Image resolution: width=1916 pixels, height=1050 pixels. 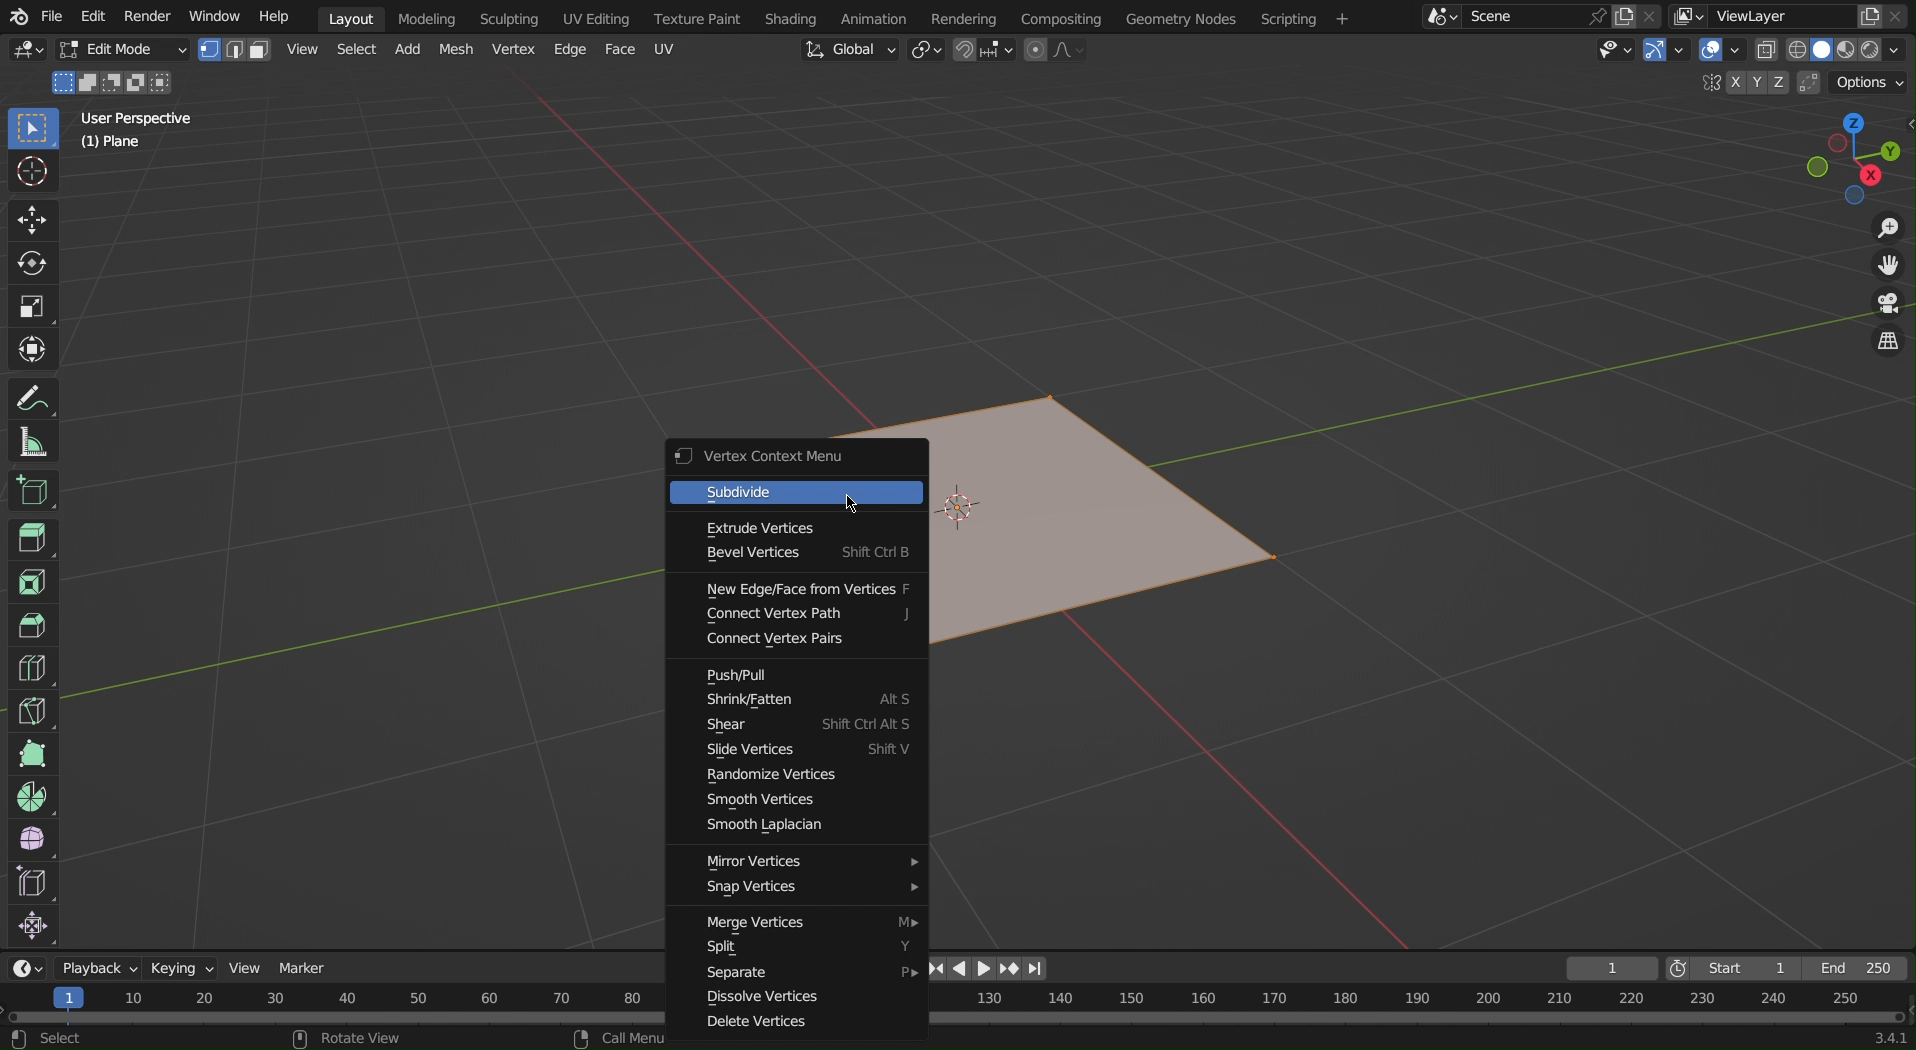 I want to click on View, so click(x=251, y=962).